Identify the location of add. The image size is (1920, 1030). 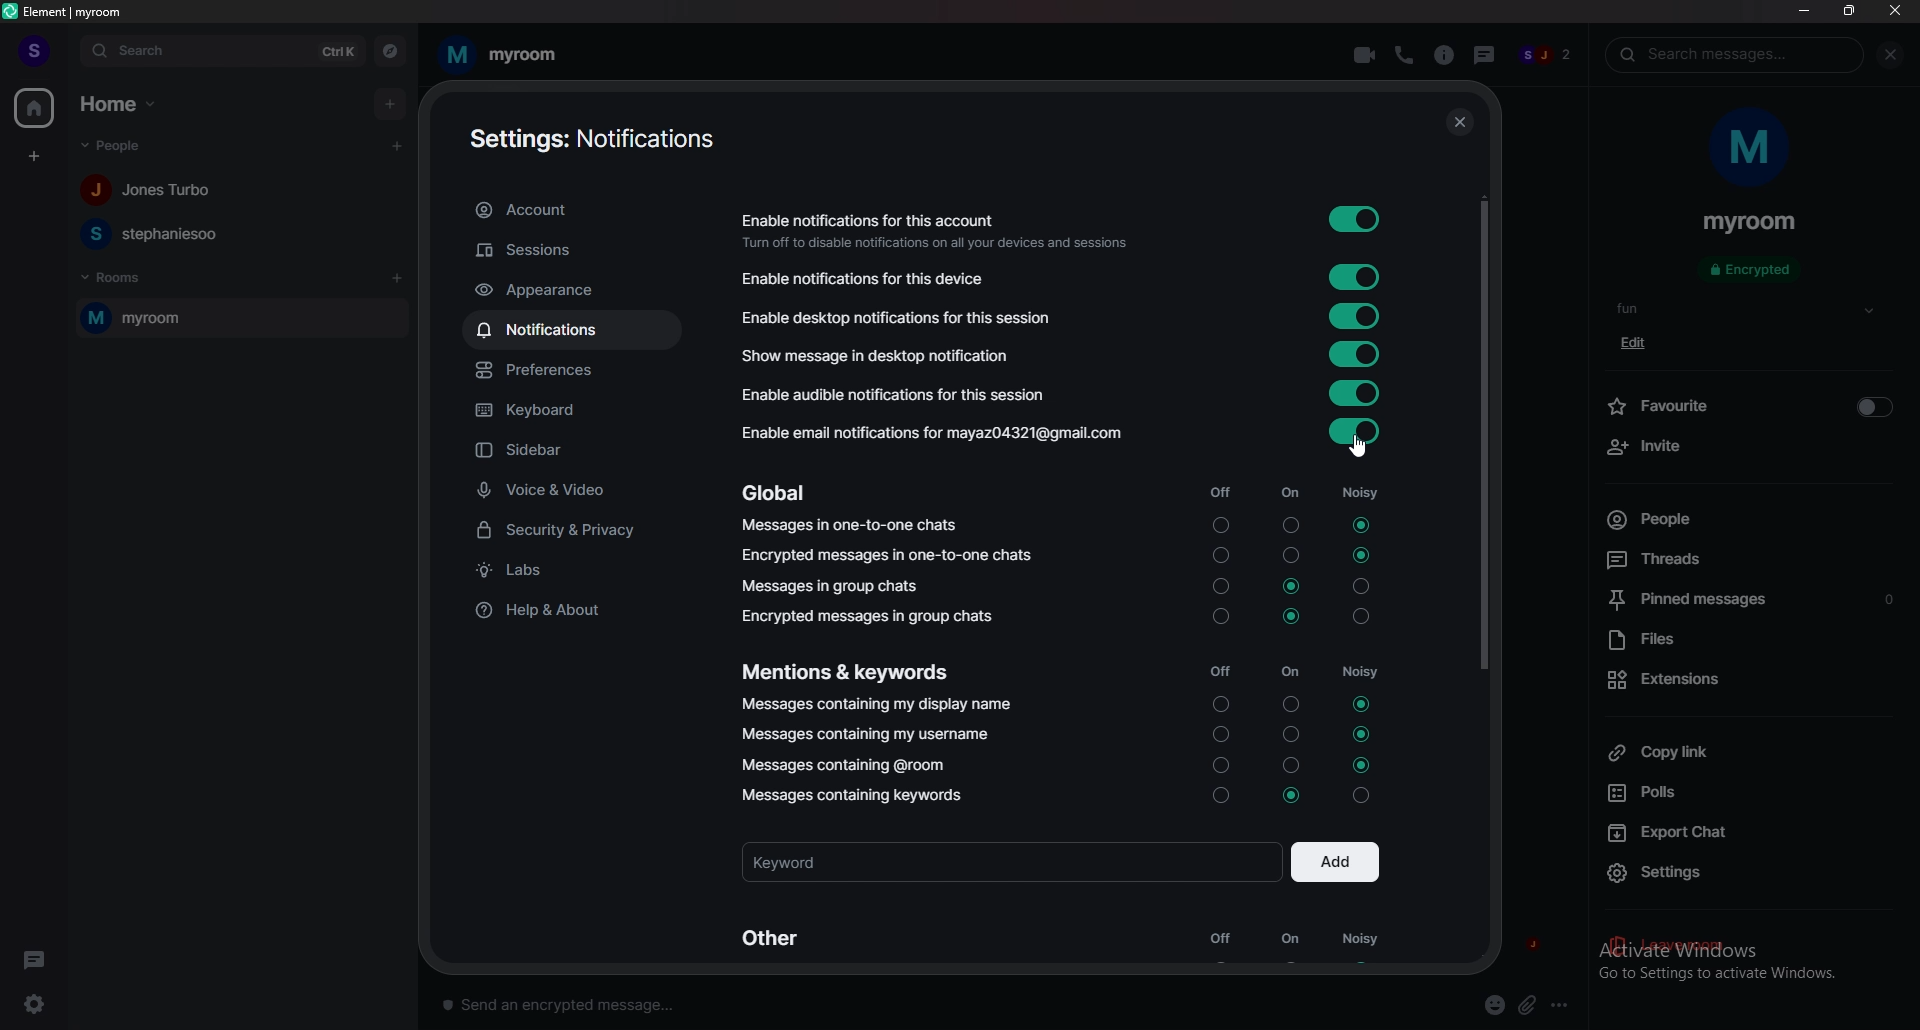
(389, 103).